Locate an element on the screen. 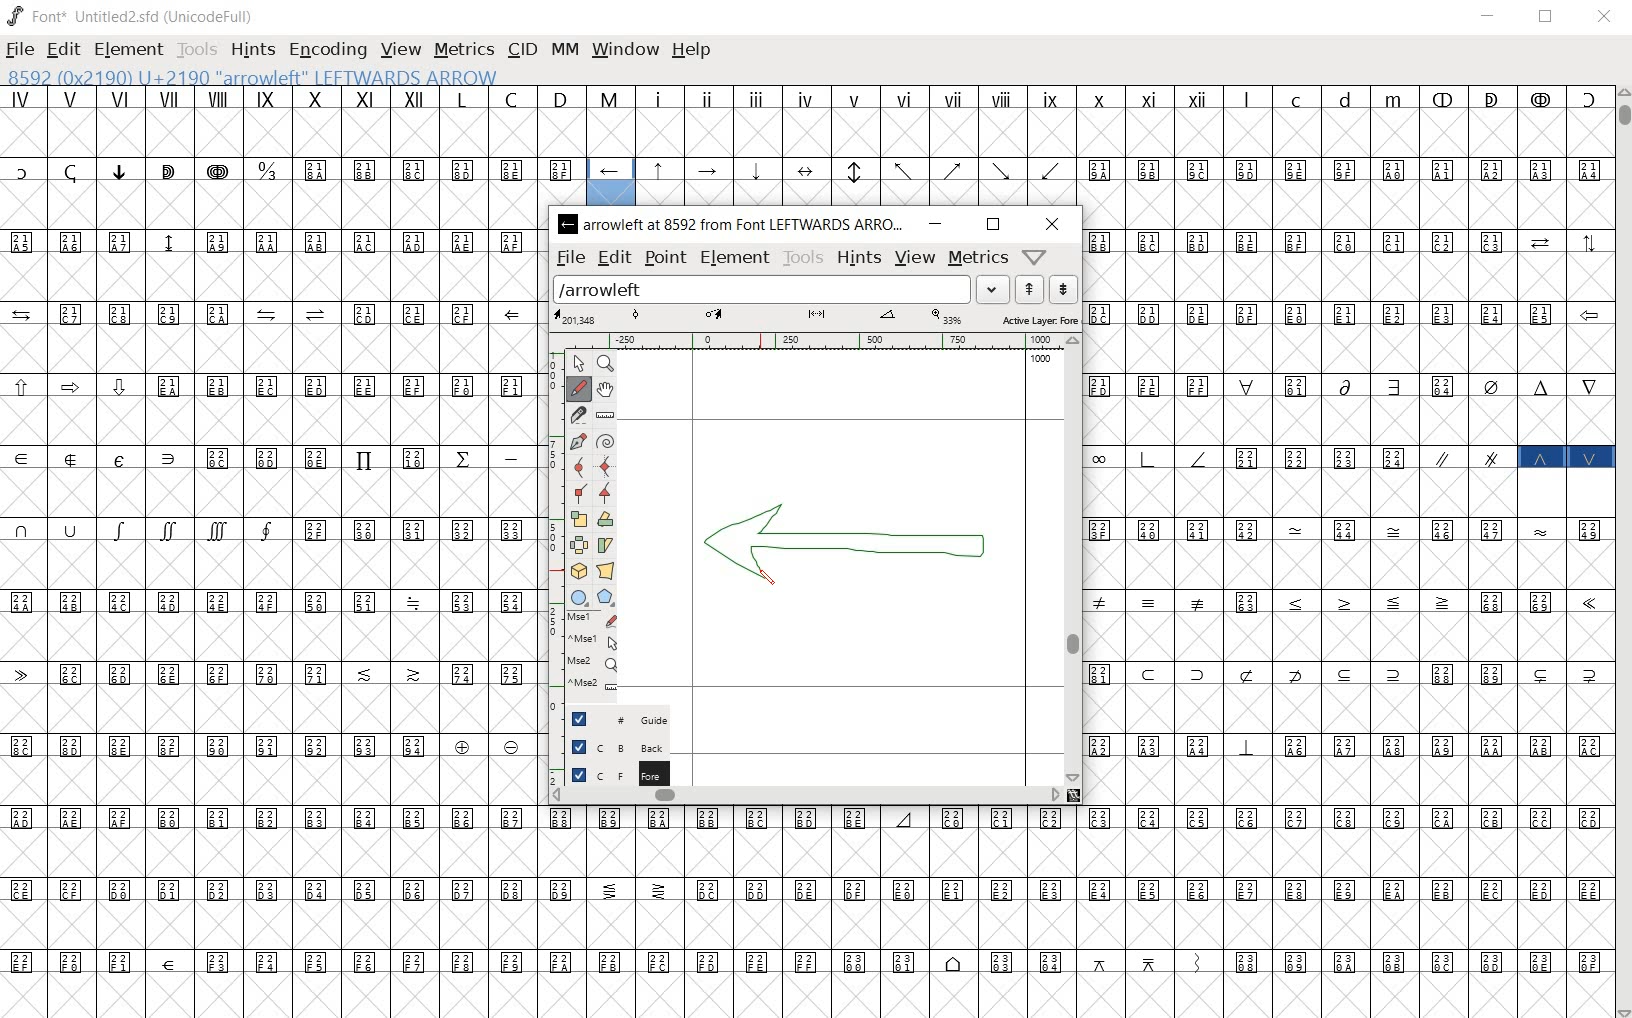 The height and width of the screenshot is (1018, 1632). active layer is located at coordinates (816, 318).